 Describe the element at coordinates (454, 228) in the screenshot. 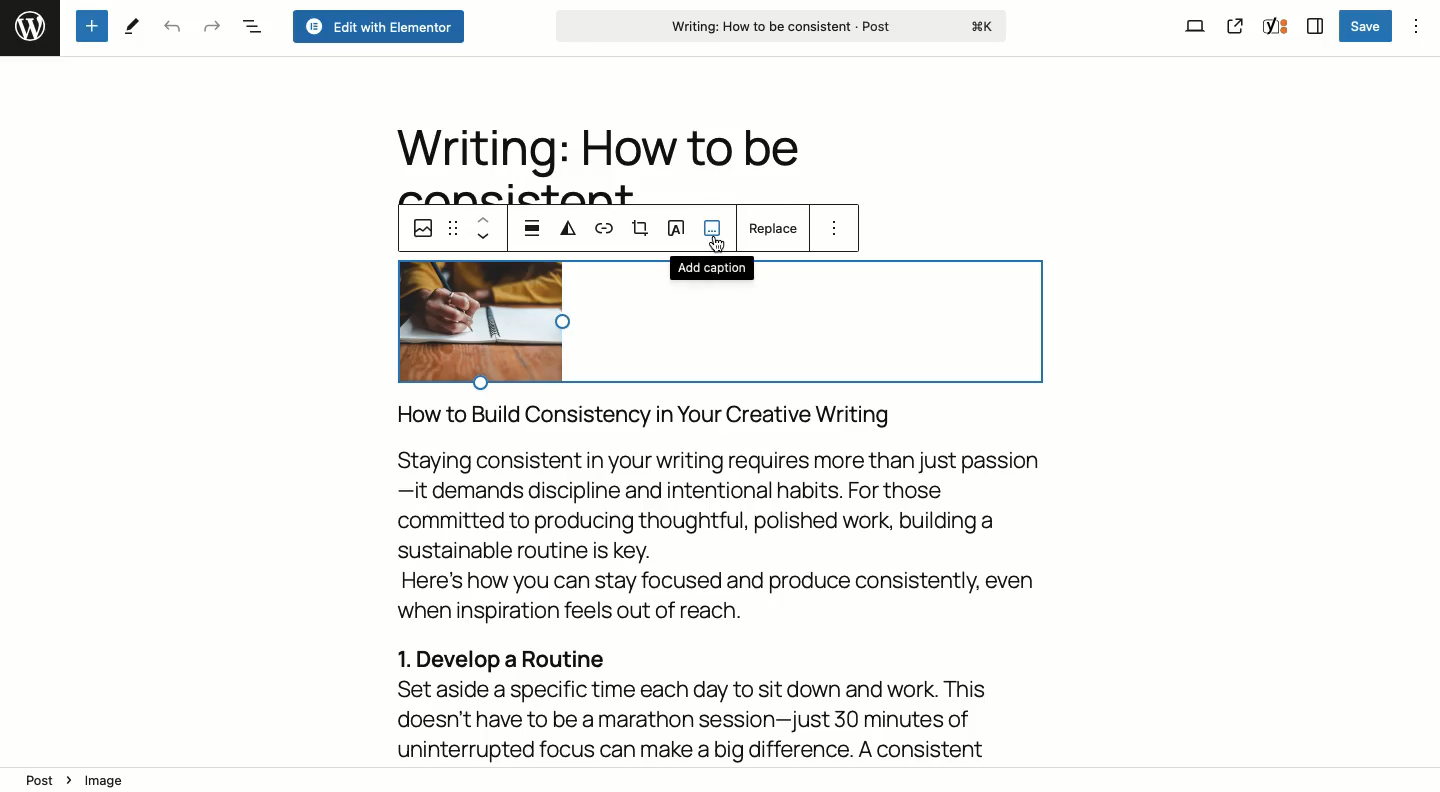

I see `Drag` at that location.